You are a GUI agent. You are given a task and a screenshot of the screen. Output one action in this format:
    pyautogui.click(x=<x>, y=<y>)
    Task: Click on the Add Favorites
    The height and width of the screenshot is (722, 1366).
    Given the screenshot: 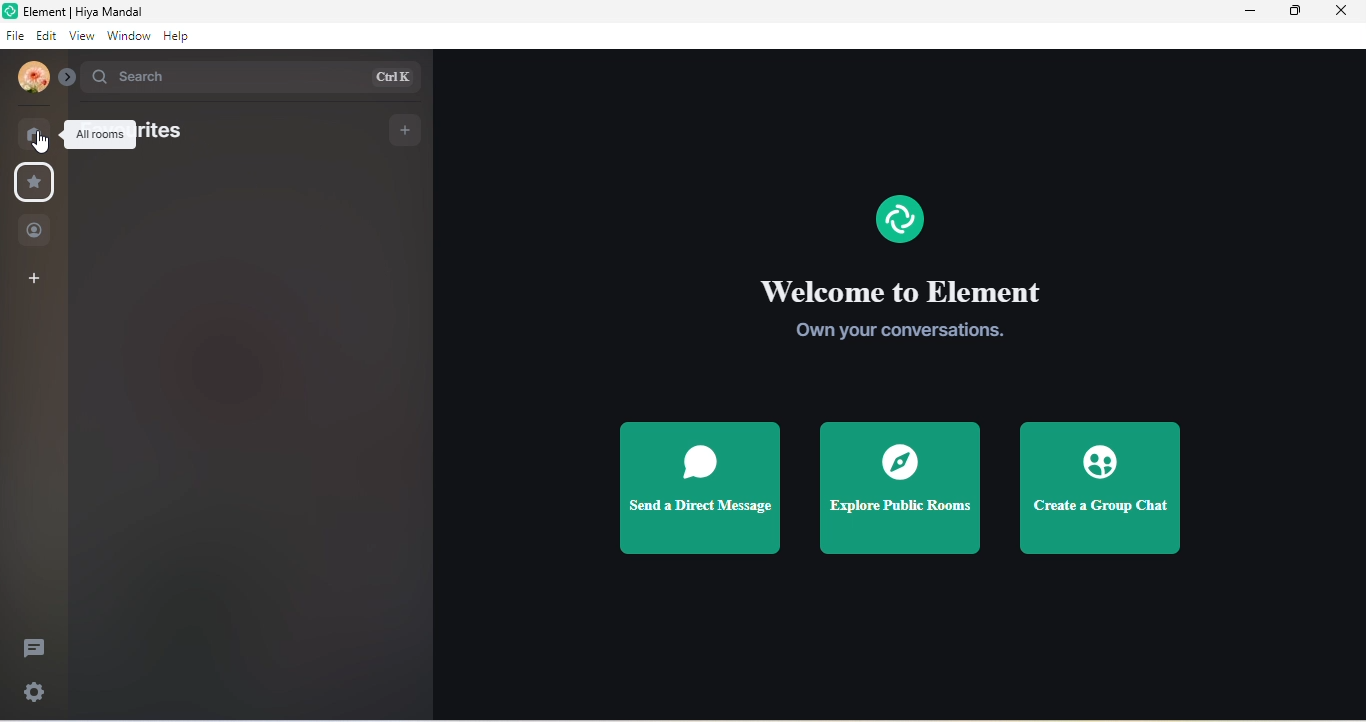 What is the action you would take?
    pyautogui.click(x=406, y=131)
    